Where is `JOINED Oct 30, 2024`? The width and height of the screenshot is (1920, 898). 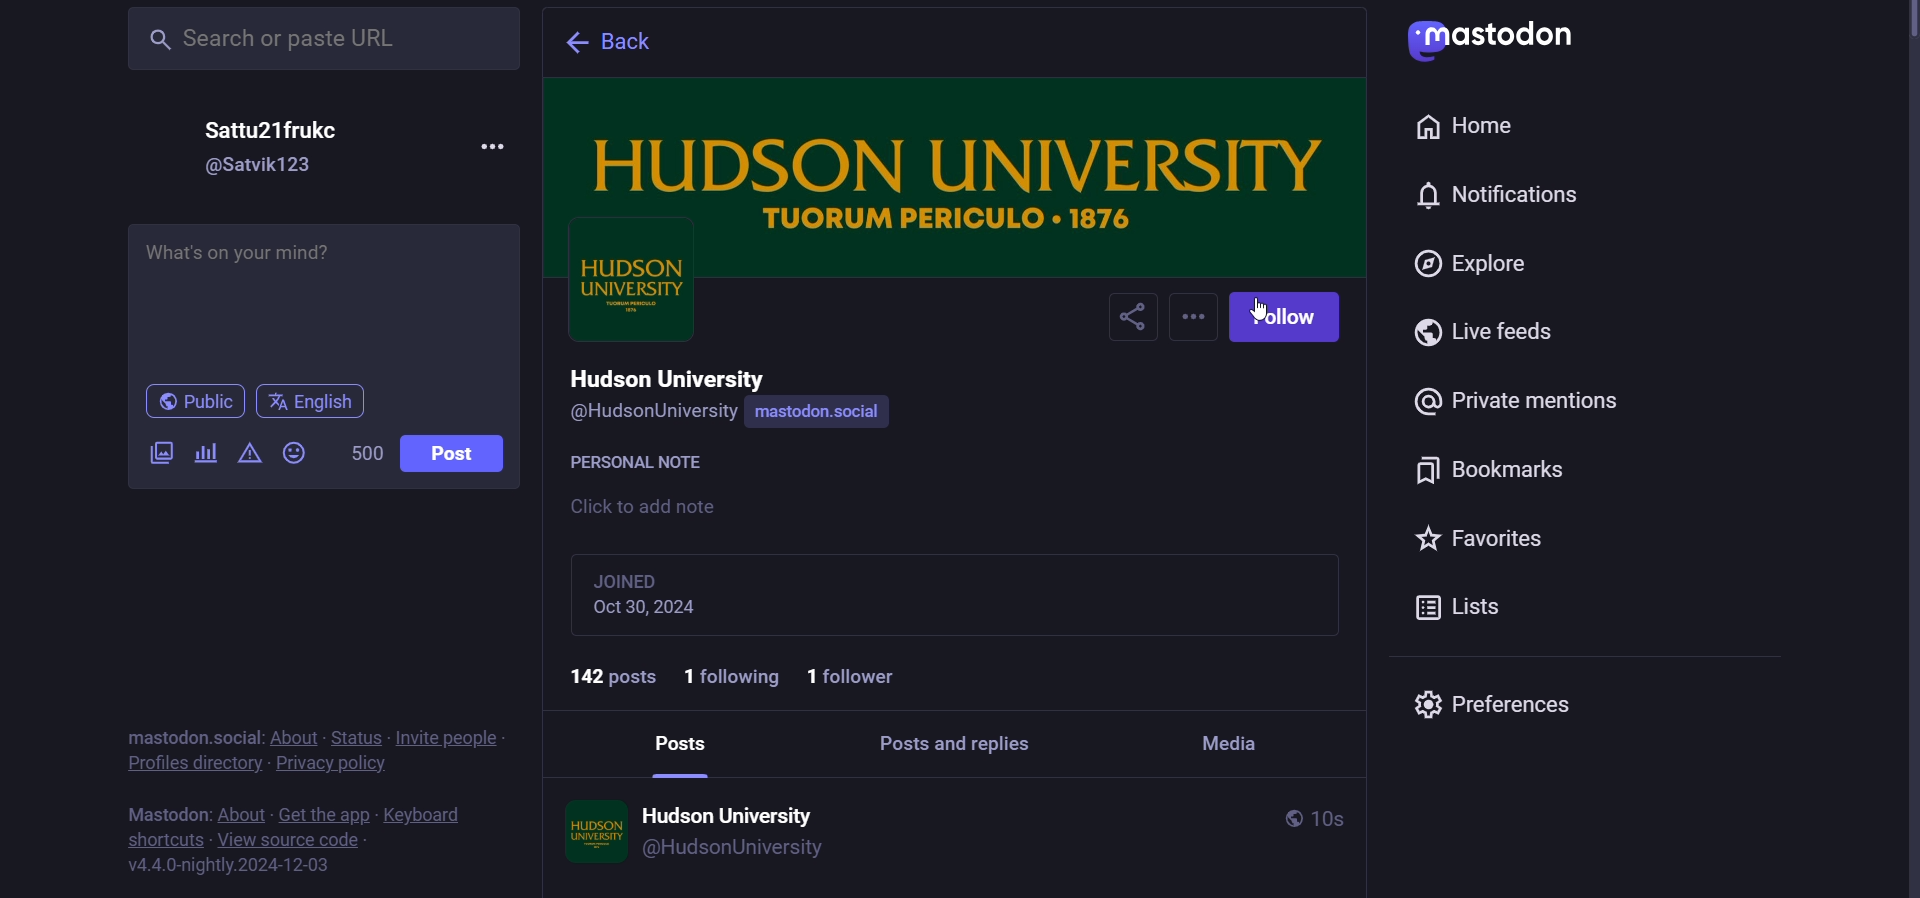
JOINED Oct 30, 2024 is located at coordinates (685, 593).